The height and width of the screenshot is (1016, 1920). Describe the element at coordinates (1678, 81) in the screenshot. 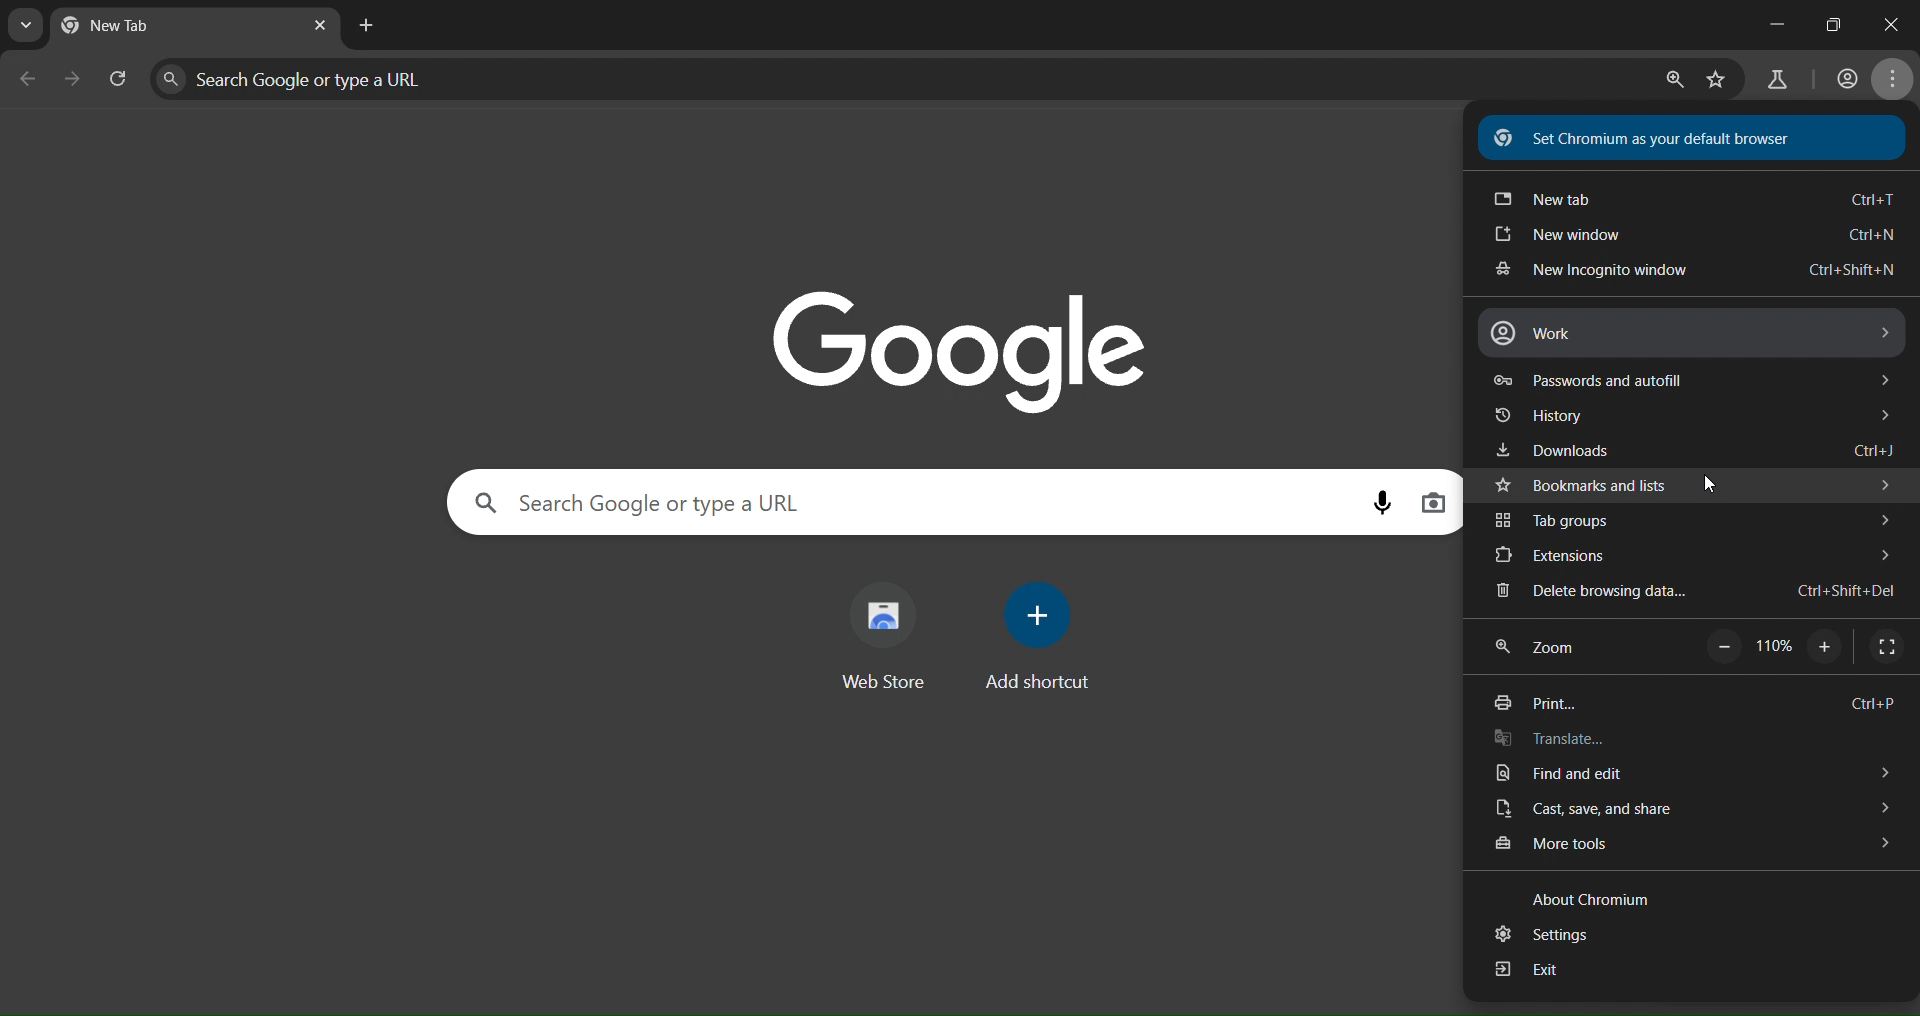

I see `zoom ` at that location.